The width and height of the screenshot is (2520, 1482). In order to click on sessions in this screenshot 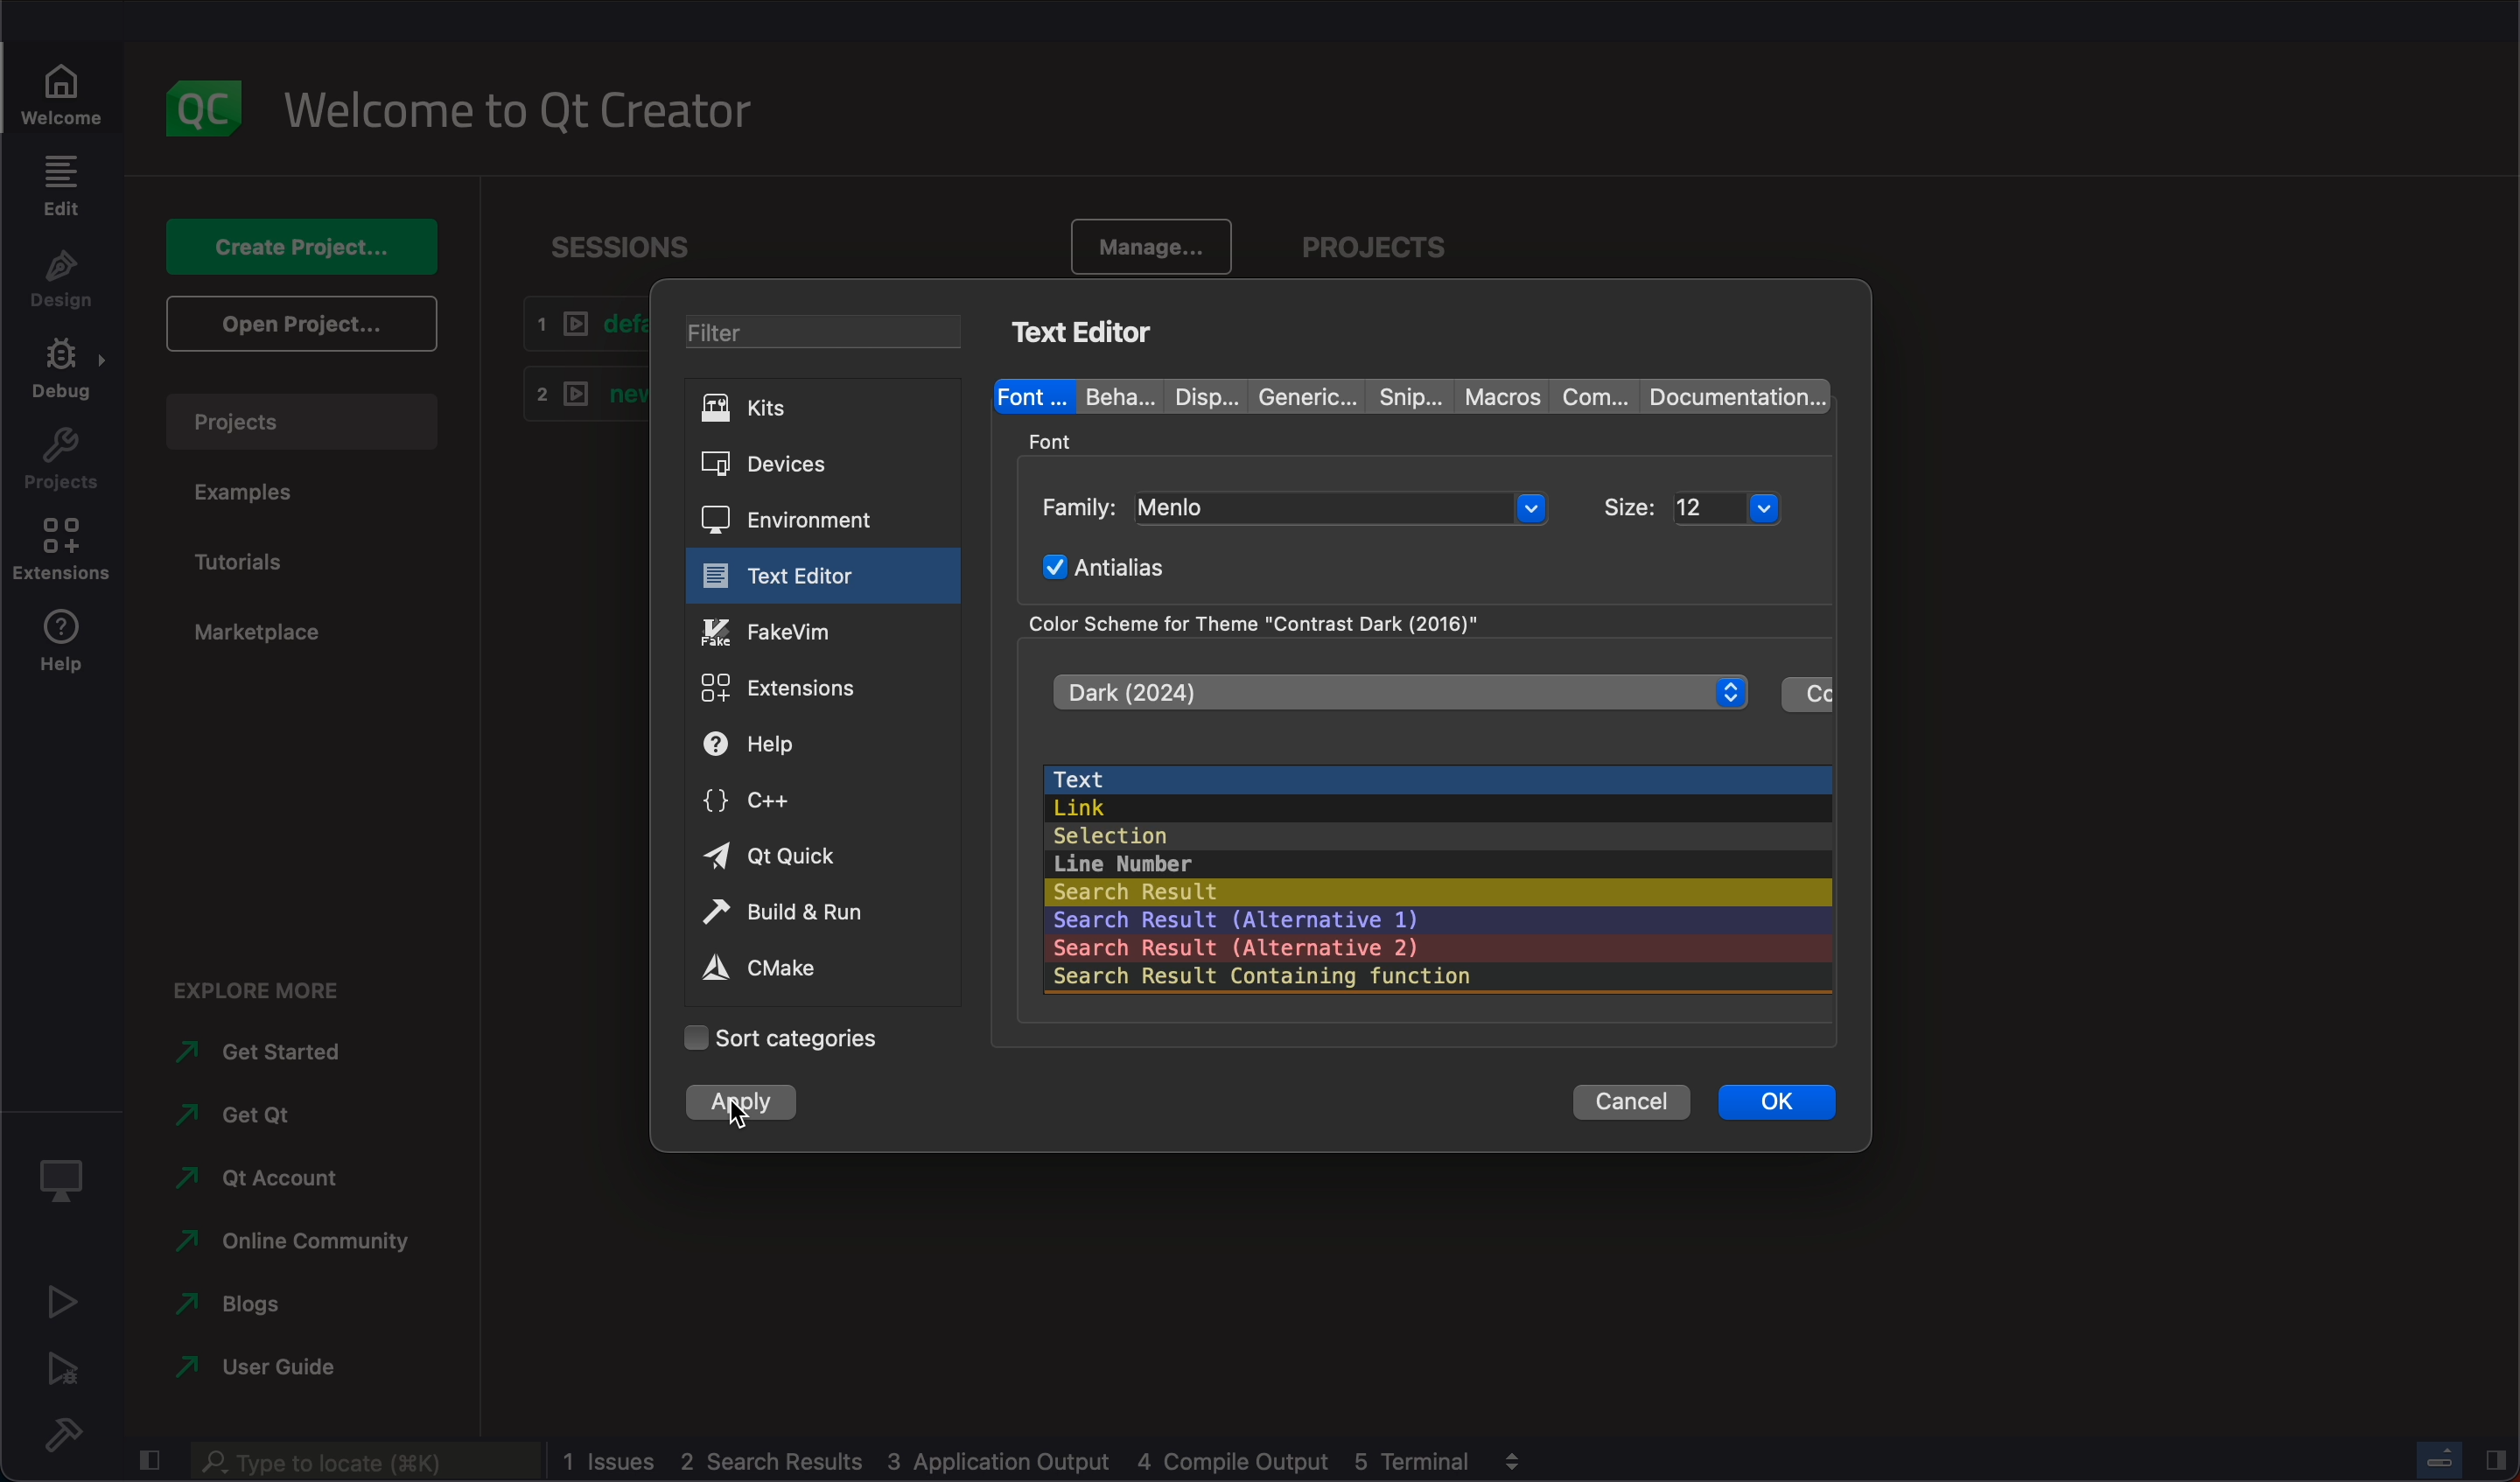, I will do `click(627, 240)`.